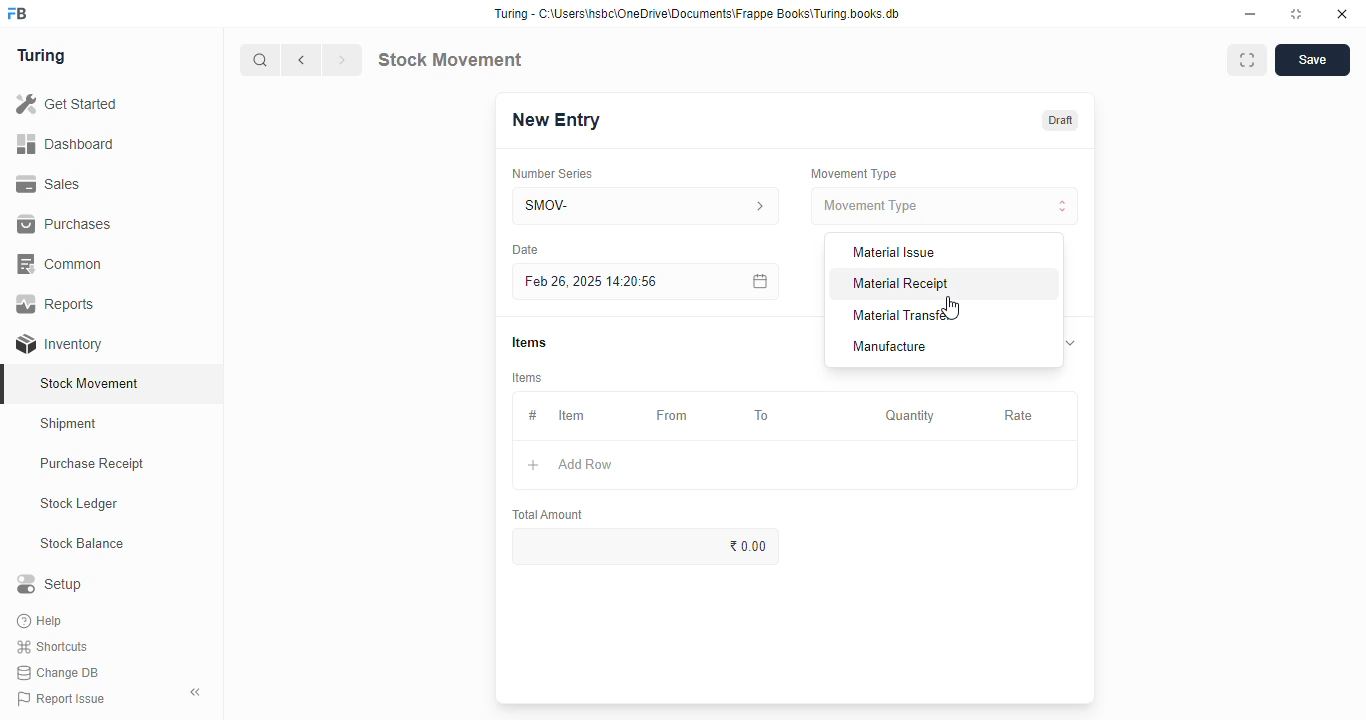 The height and width of the screenshot is (720, 1366). Describe the element at coordinates (62, 264) in the screenshot. I see `common` at that location.